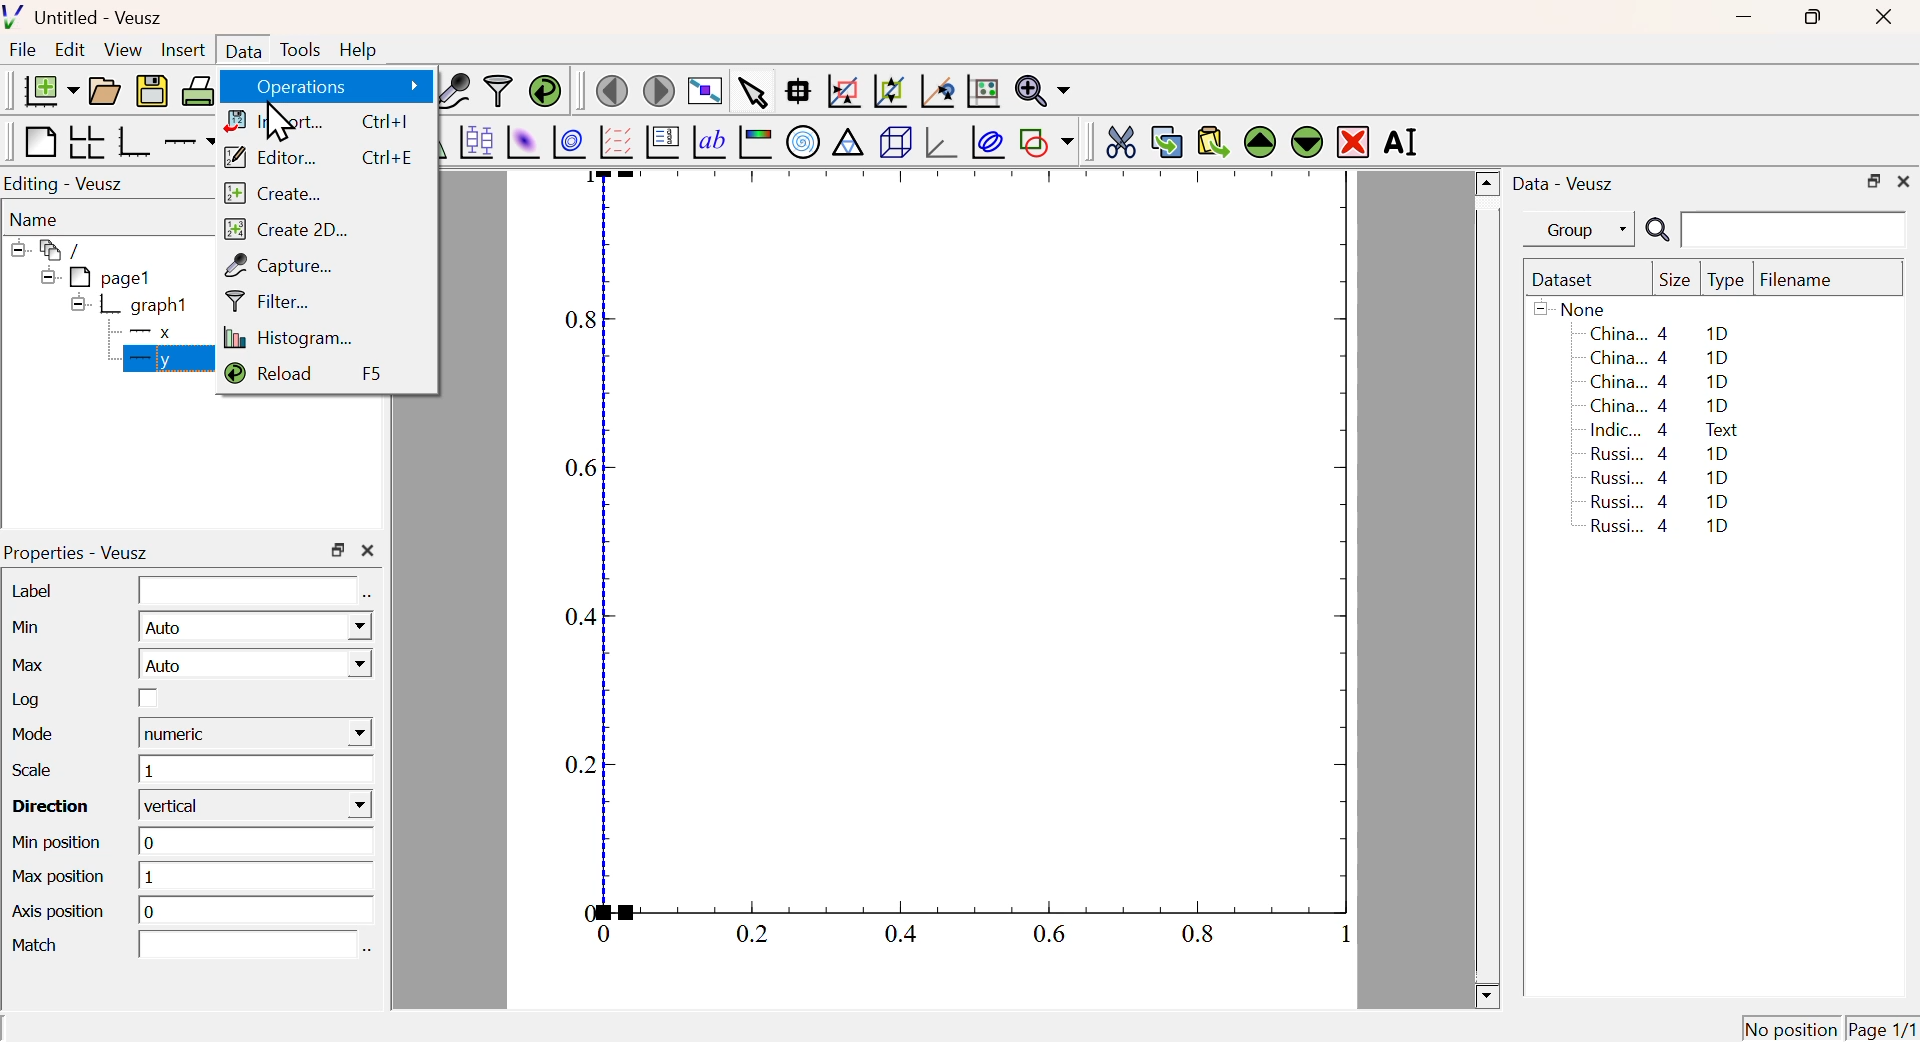 The width and height of the screenshot is (1920, 1042). Describe the element at coordinates (31, 664) in the screenshot. I see `Max` at that location.